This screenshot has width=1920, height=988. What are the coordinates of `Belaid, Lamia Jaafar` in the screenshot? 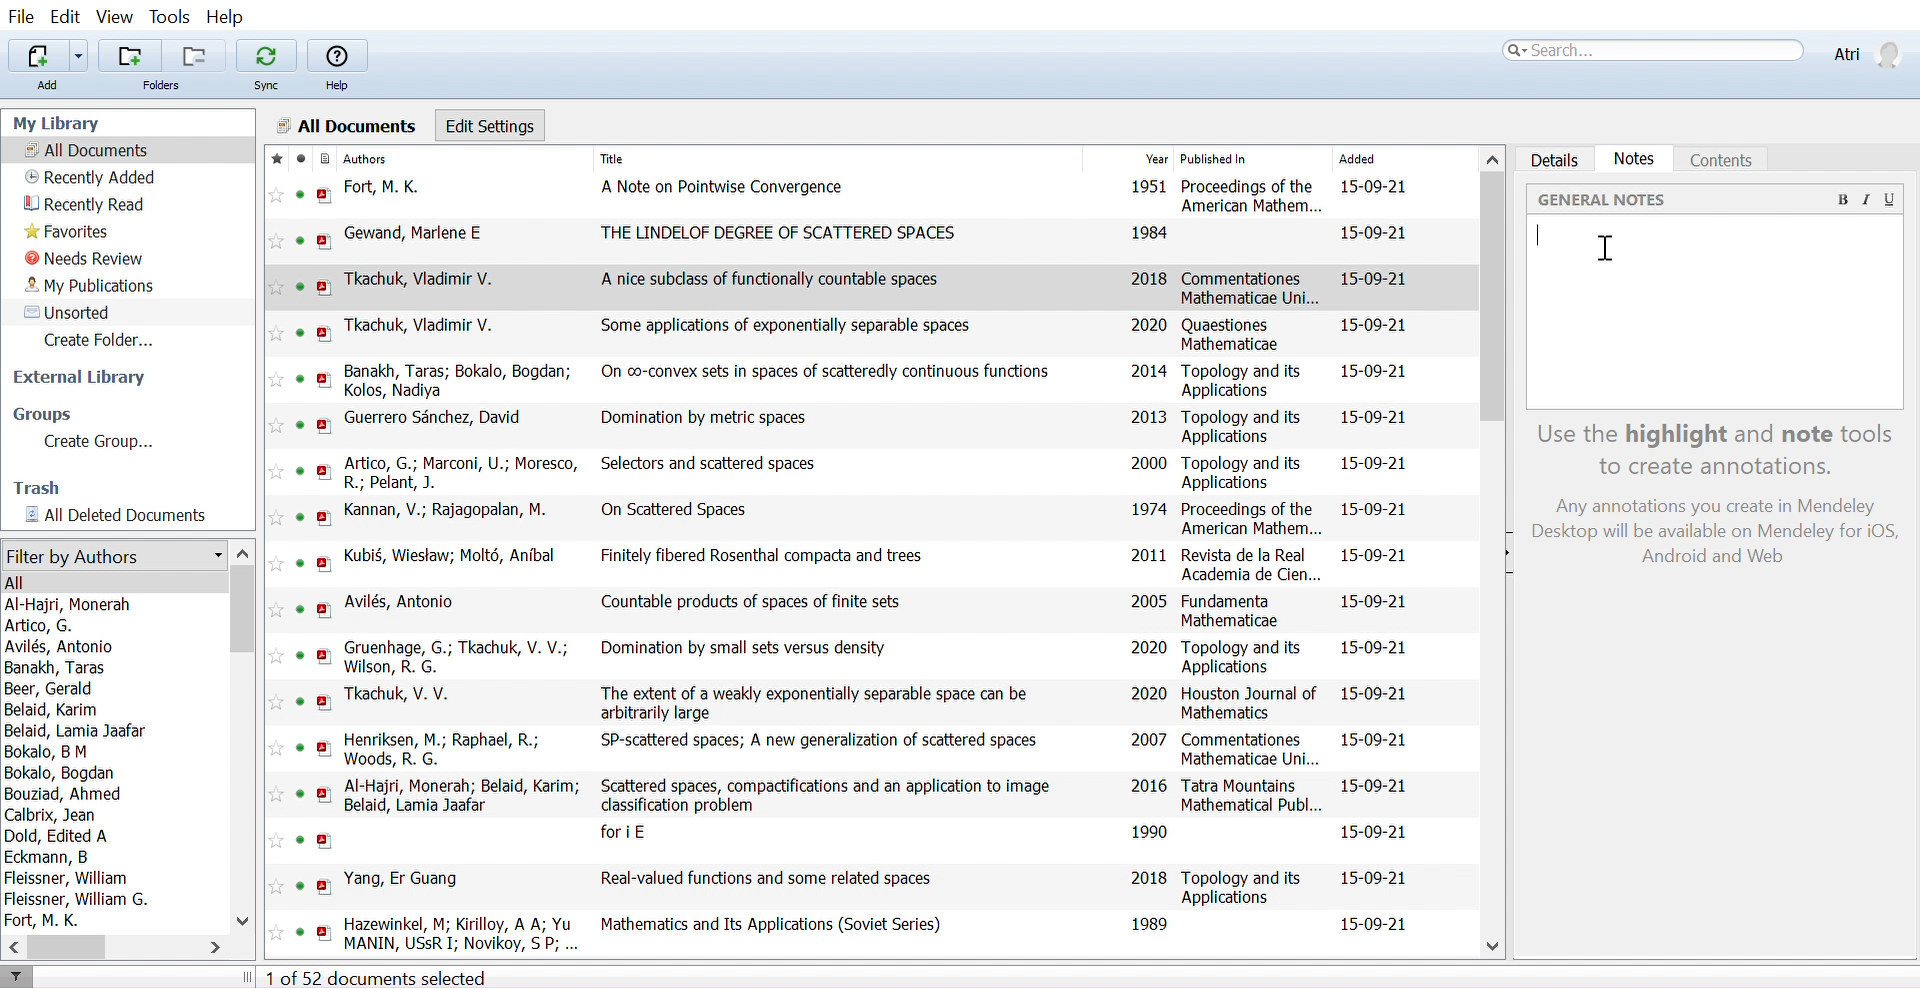 It's located at (79, 731).